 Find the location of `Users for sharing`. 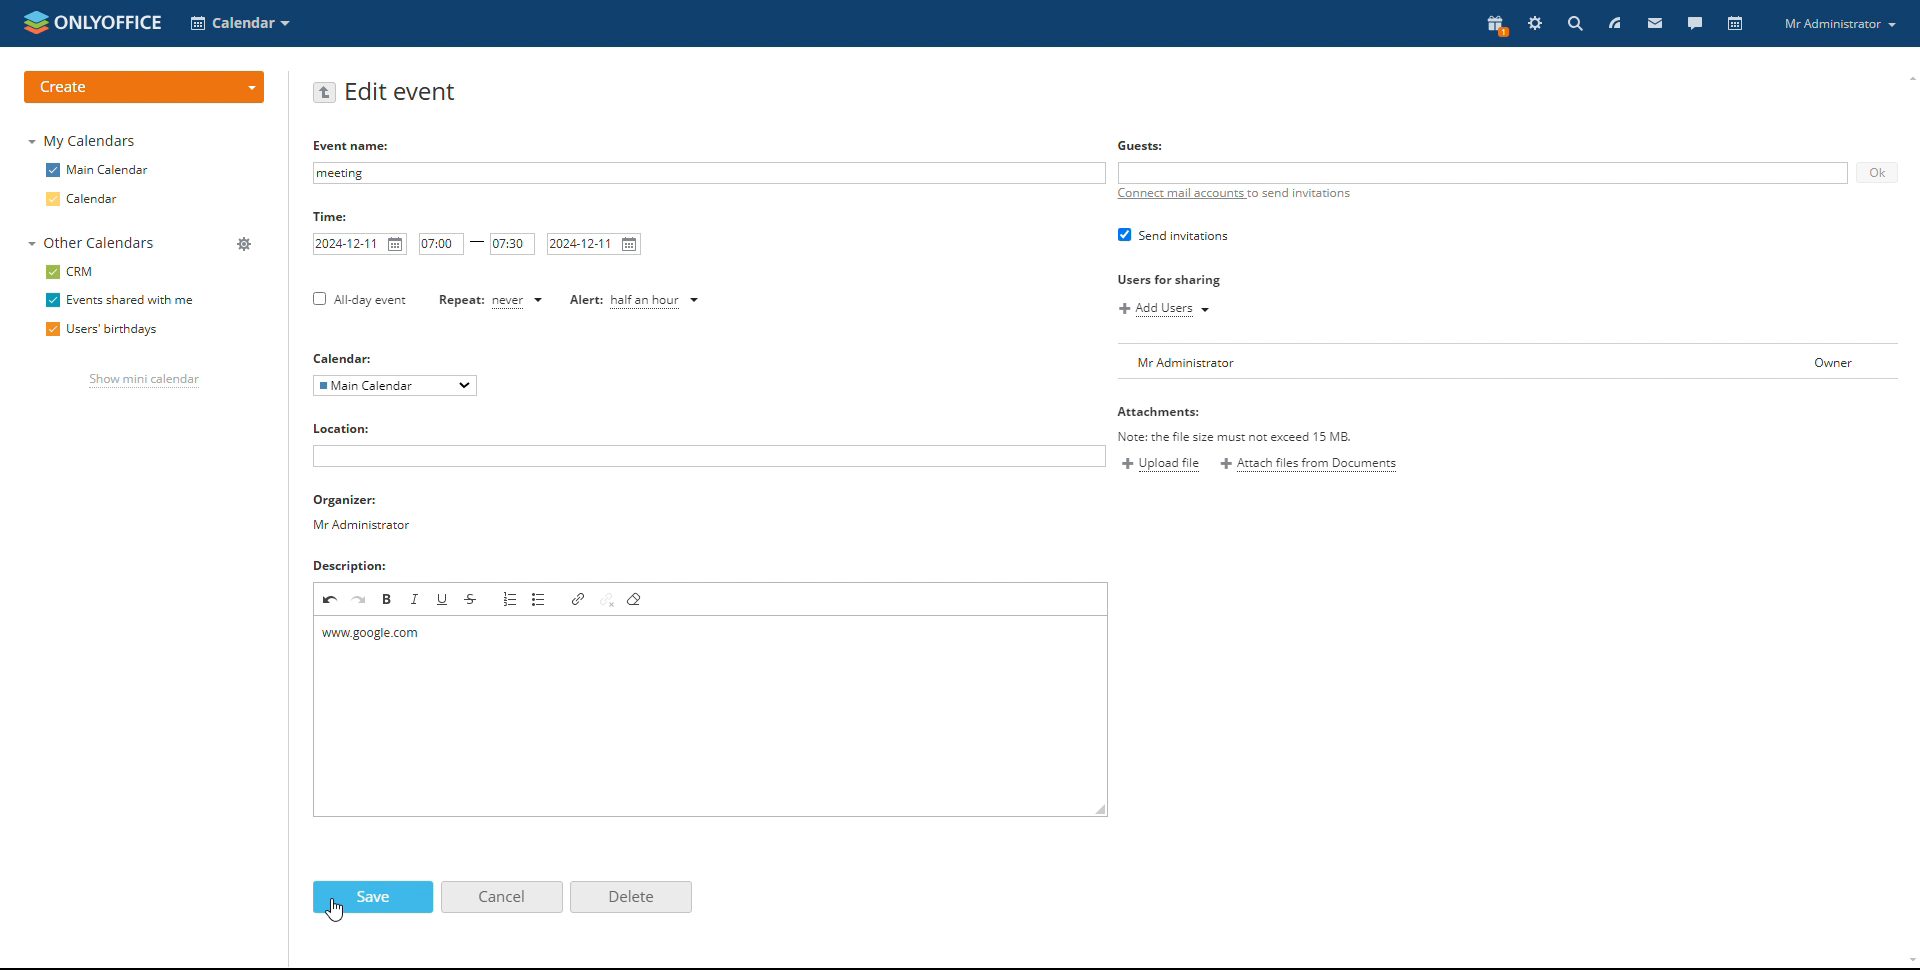

Users for sharing is located at coordinates (1166, 281).